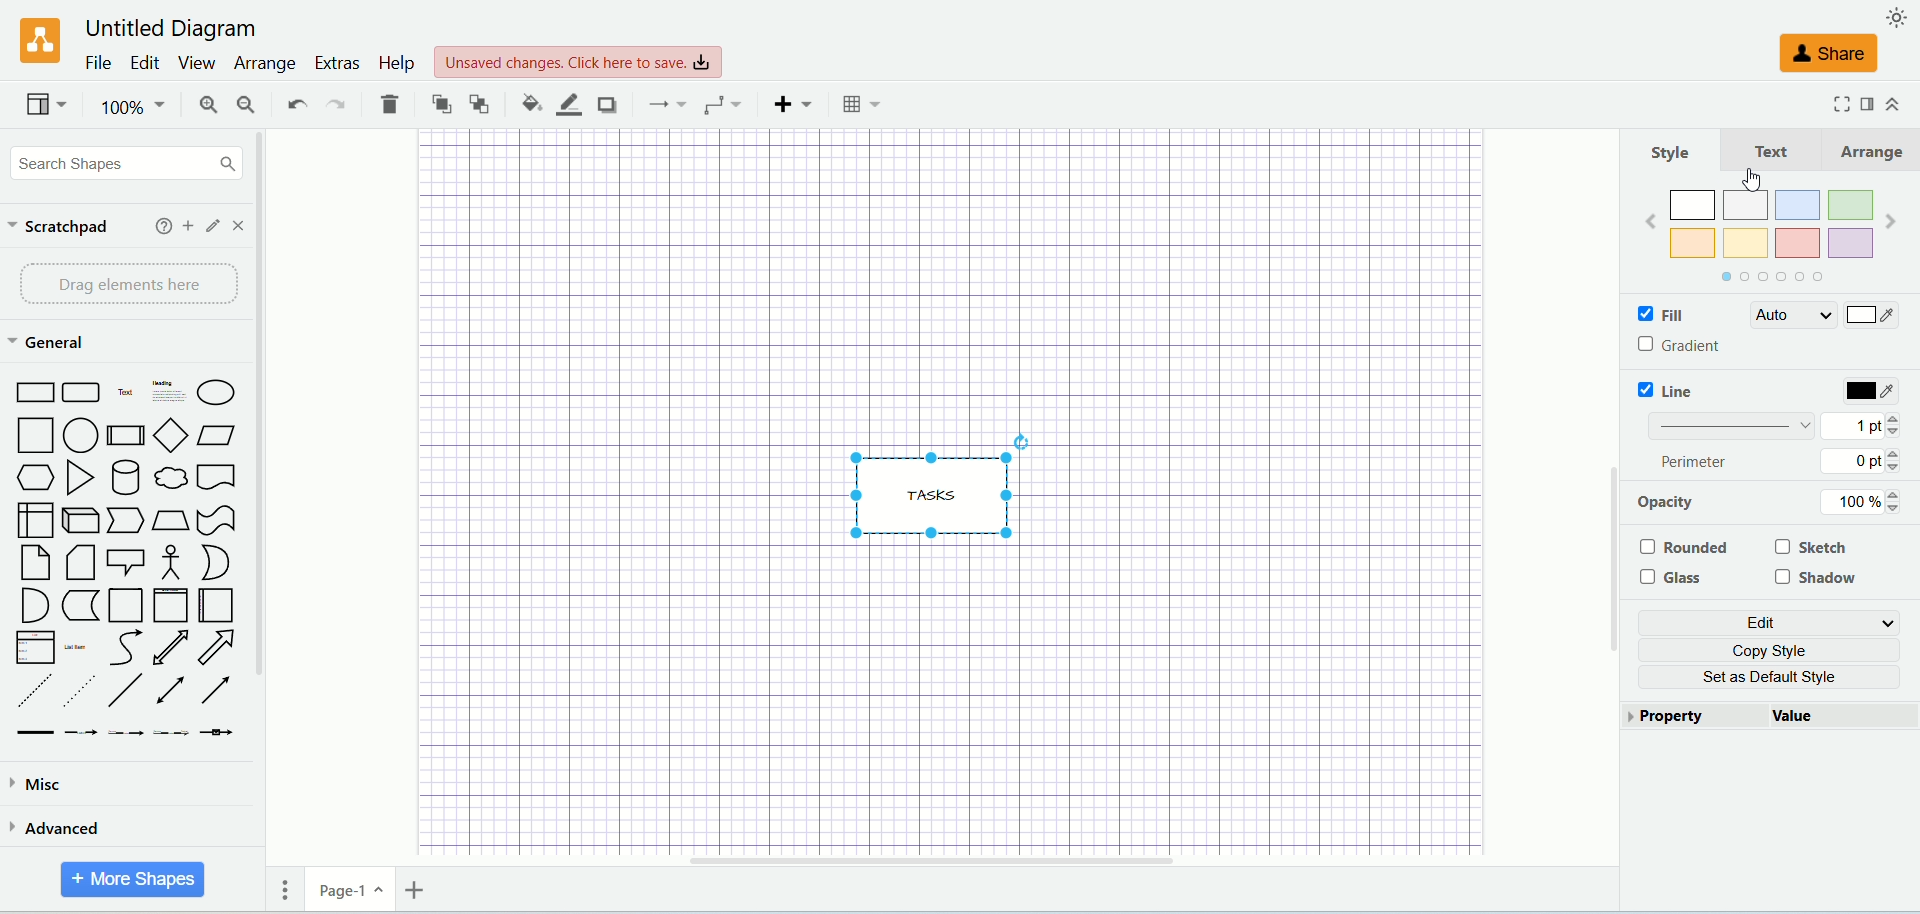  I want to click on format, so click(1868, 106).